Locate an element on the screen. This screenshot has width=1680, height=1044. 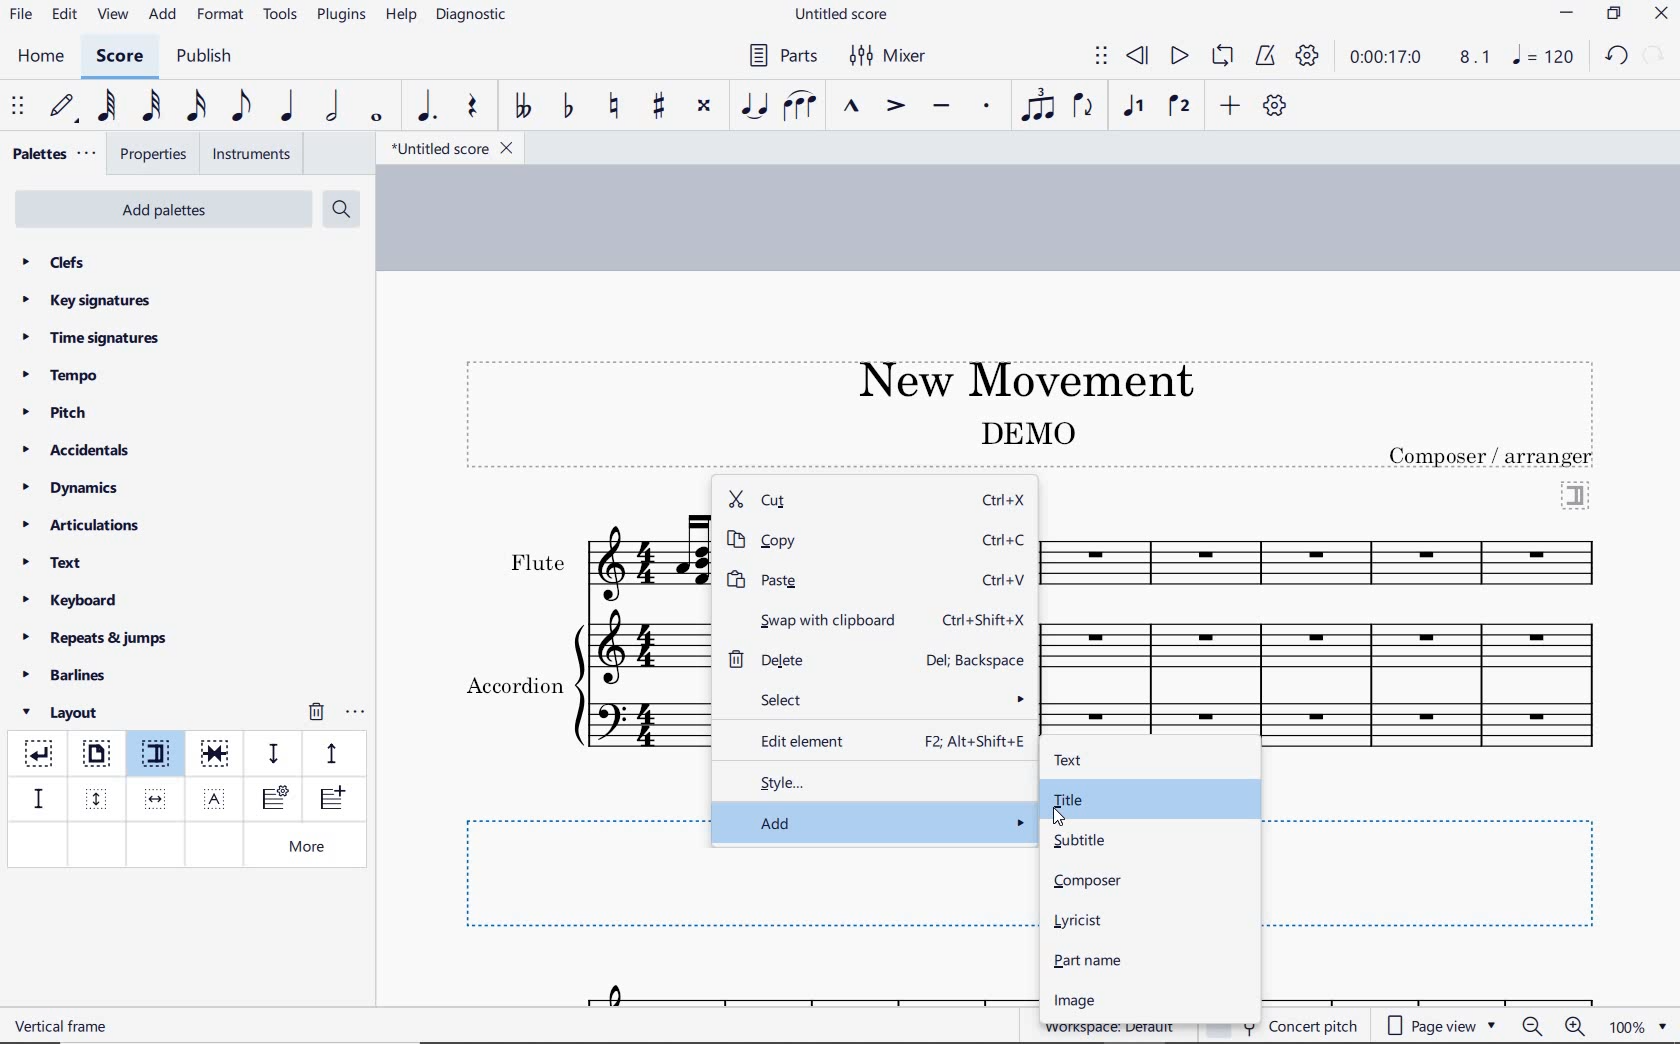
home is located at coordinates (40, 56).